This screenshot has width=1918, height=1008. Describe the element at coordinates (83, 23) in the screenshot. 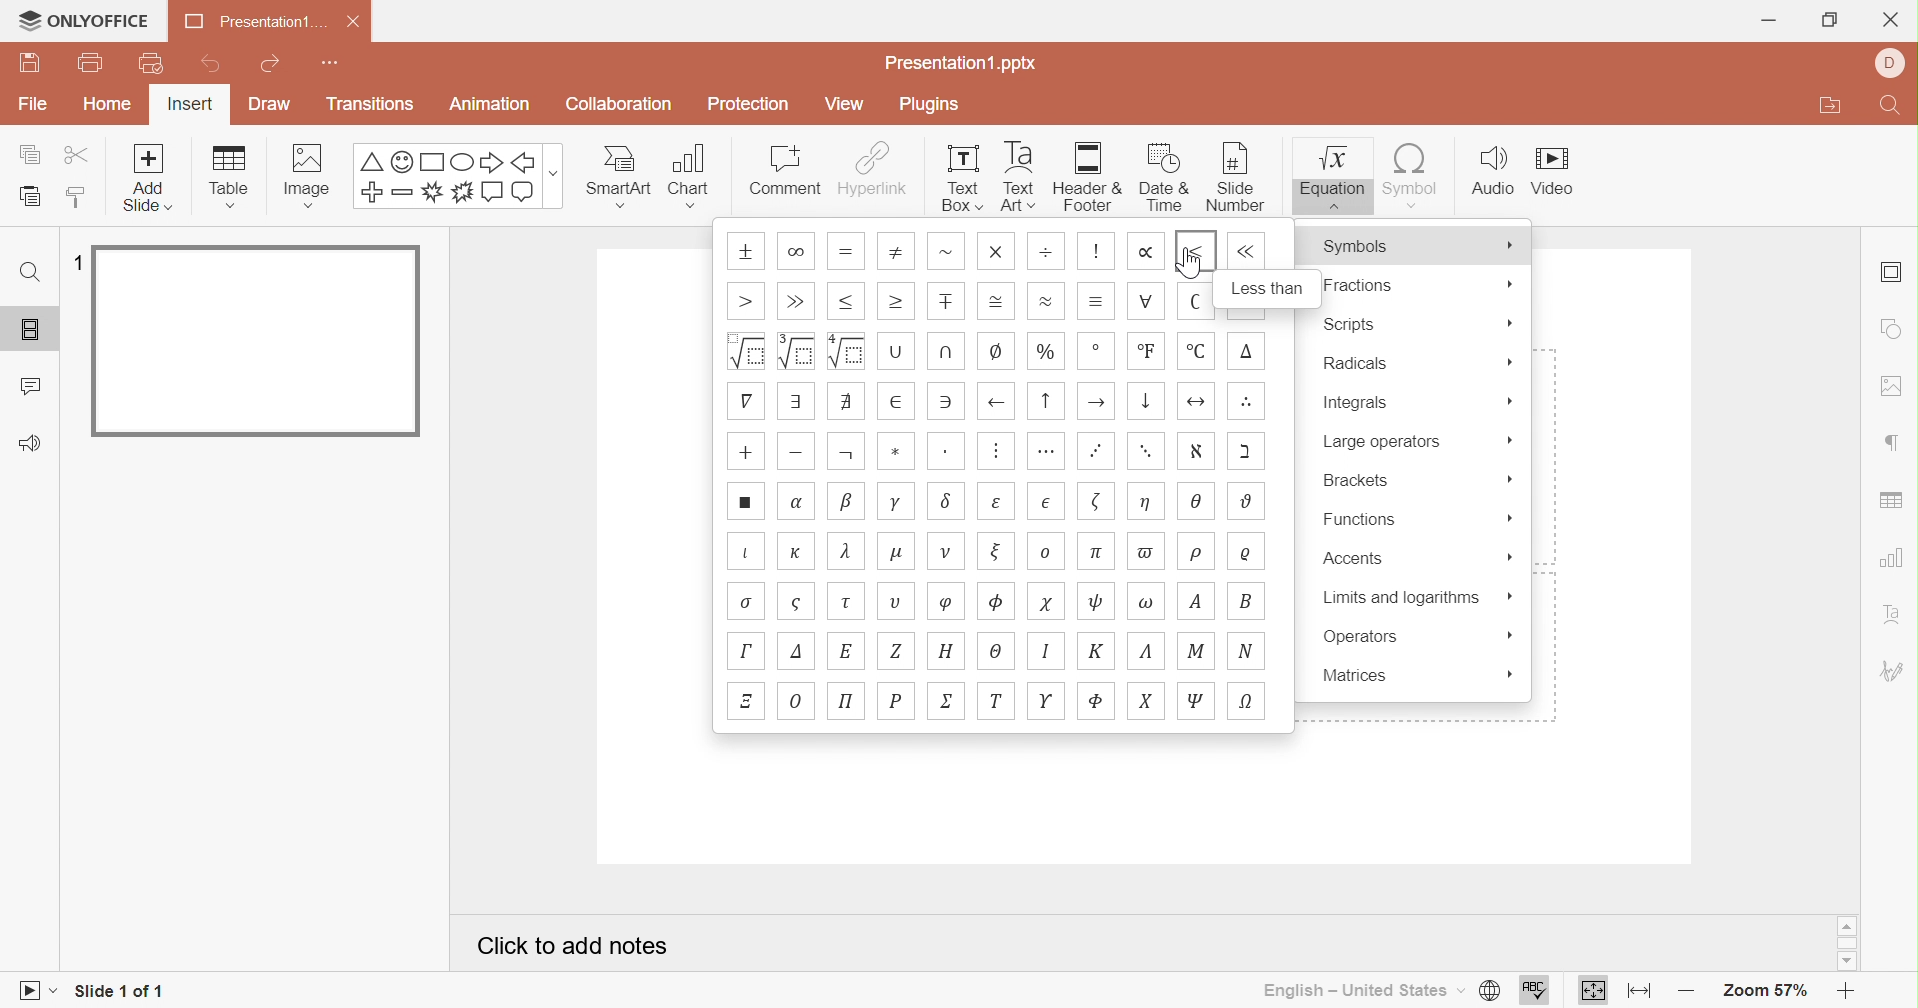

I see `ONLYOFFICE` at that location.